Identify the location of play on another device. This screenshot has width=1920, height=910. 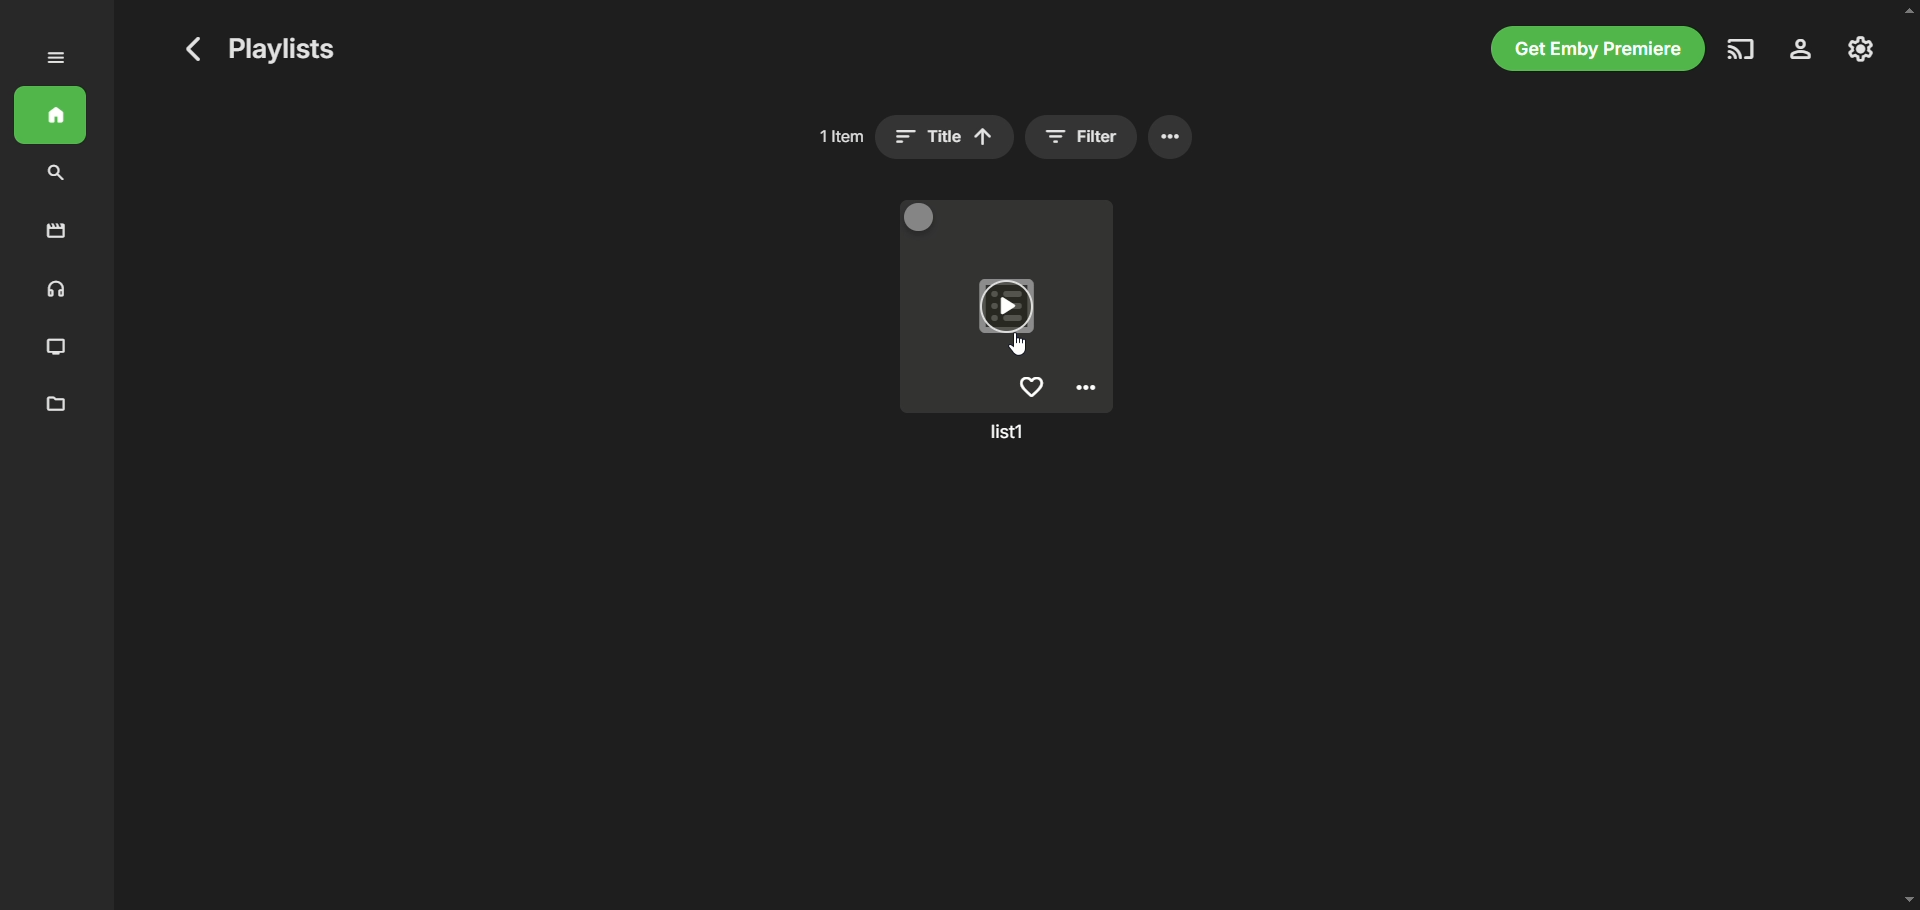
(1742, 49).